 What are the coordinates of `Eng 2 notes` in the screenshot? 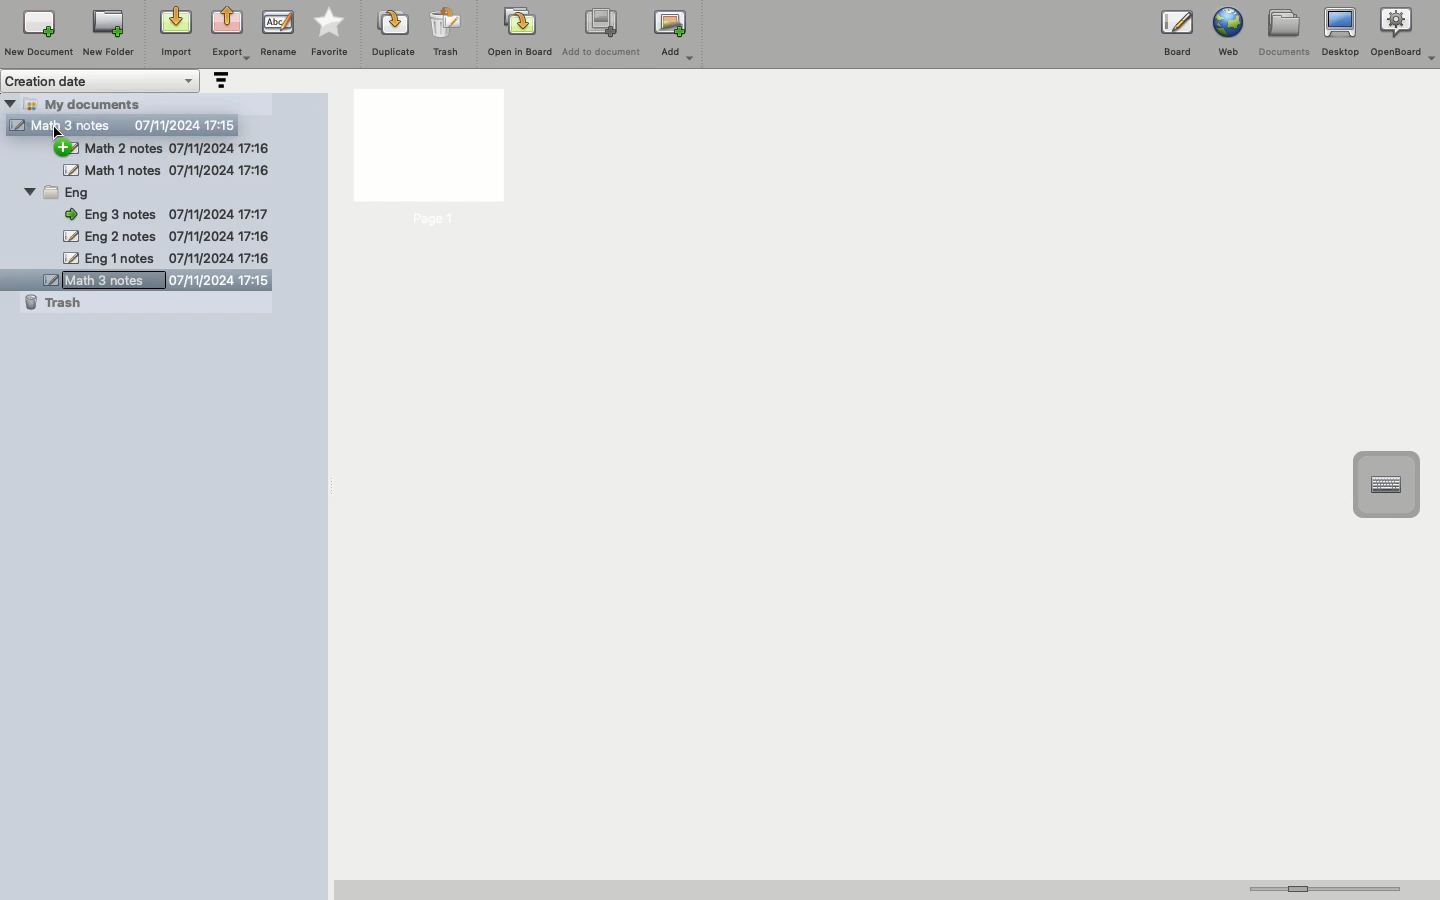 It's located at (165, 238).